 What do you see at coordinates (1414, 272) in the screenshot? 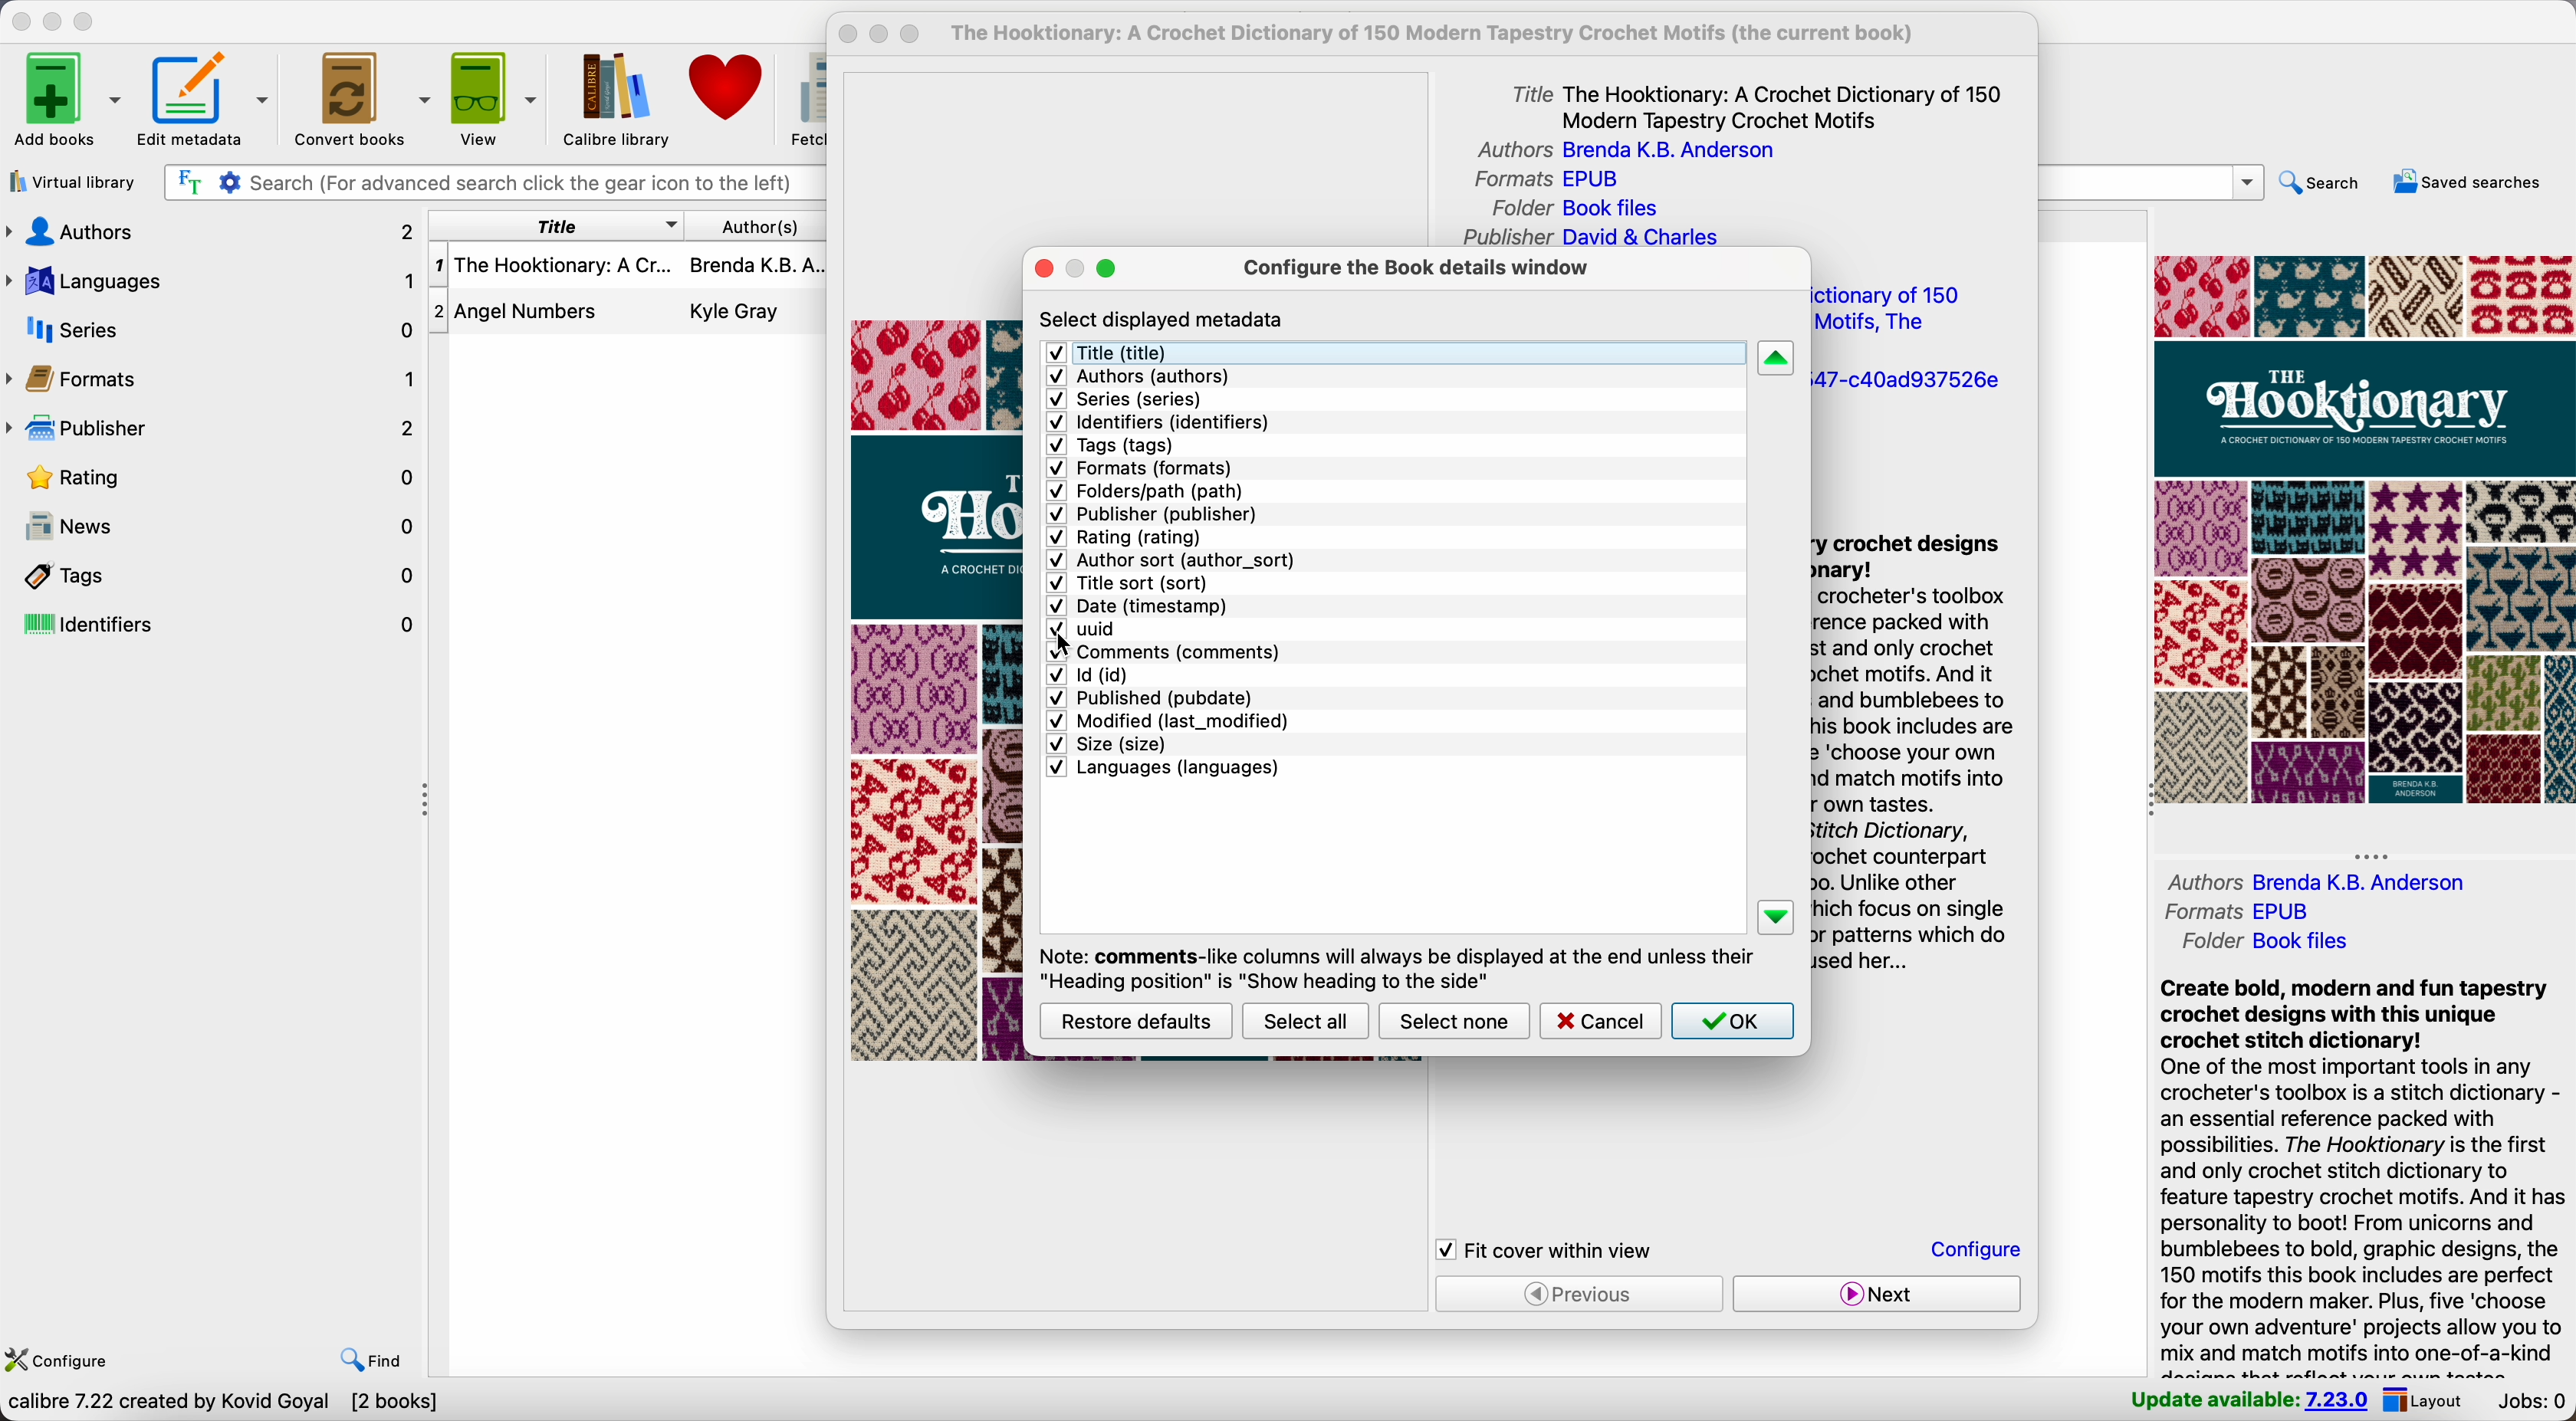
I see `configure the book details window` at bounding box center [1414, 272].